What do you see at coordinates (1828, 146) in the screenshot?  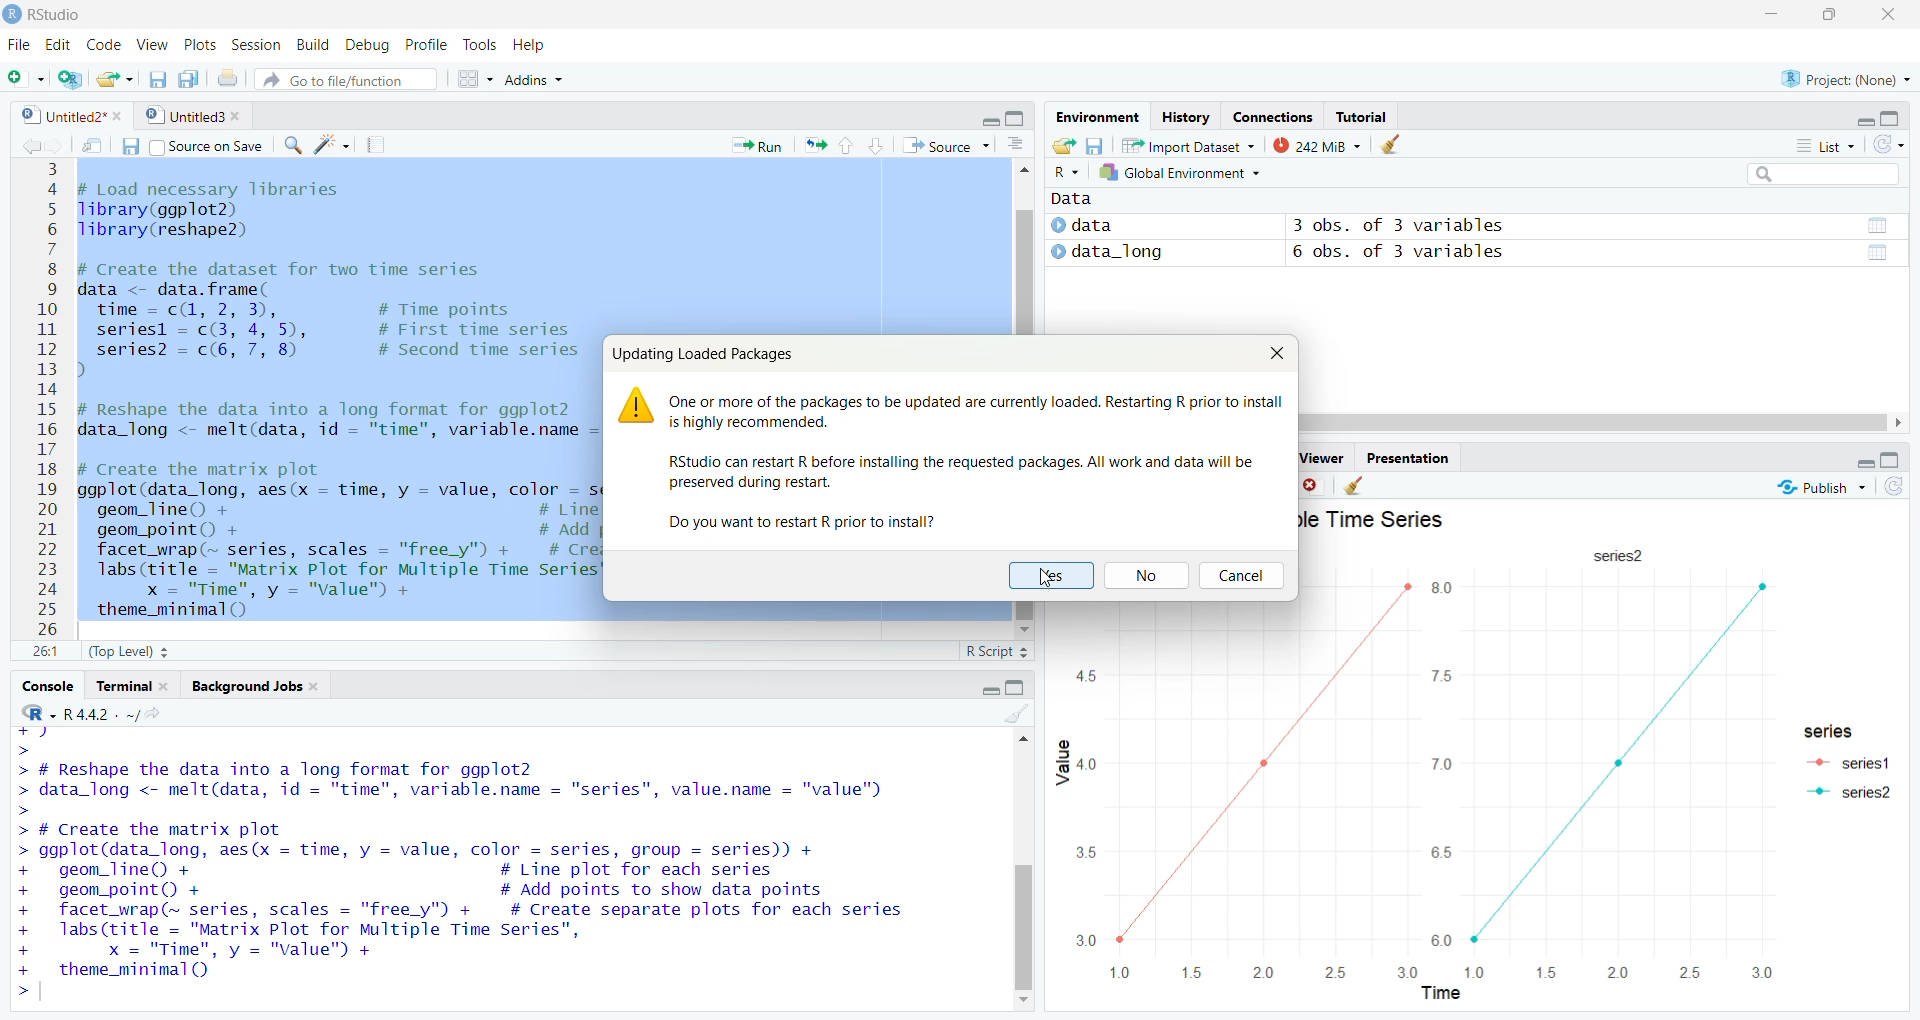 I see `List` at bounding box center [1828, 146].